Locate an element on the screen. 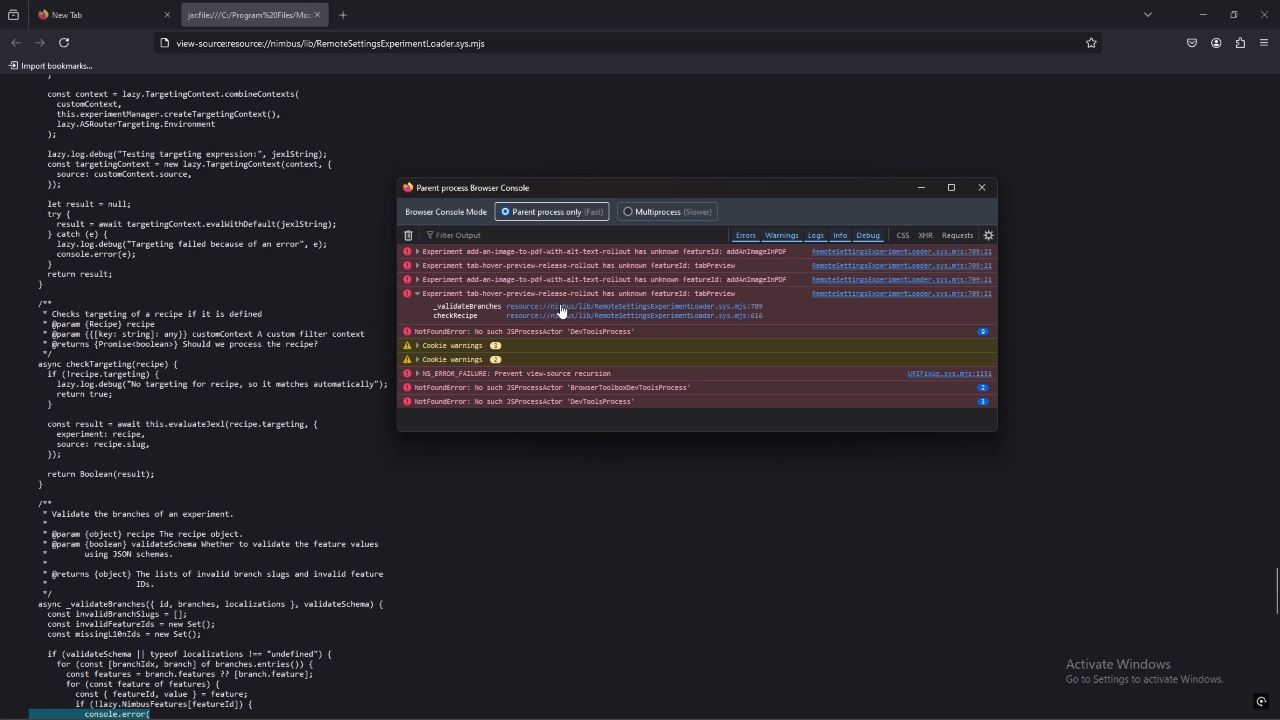 The height and width of the screenshot is (720, 1280). cookie warnings is located at coordinates (587, 360).